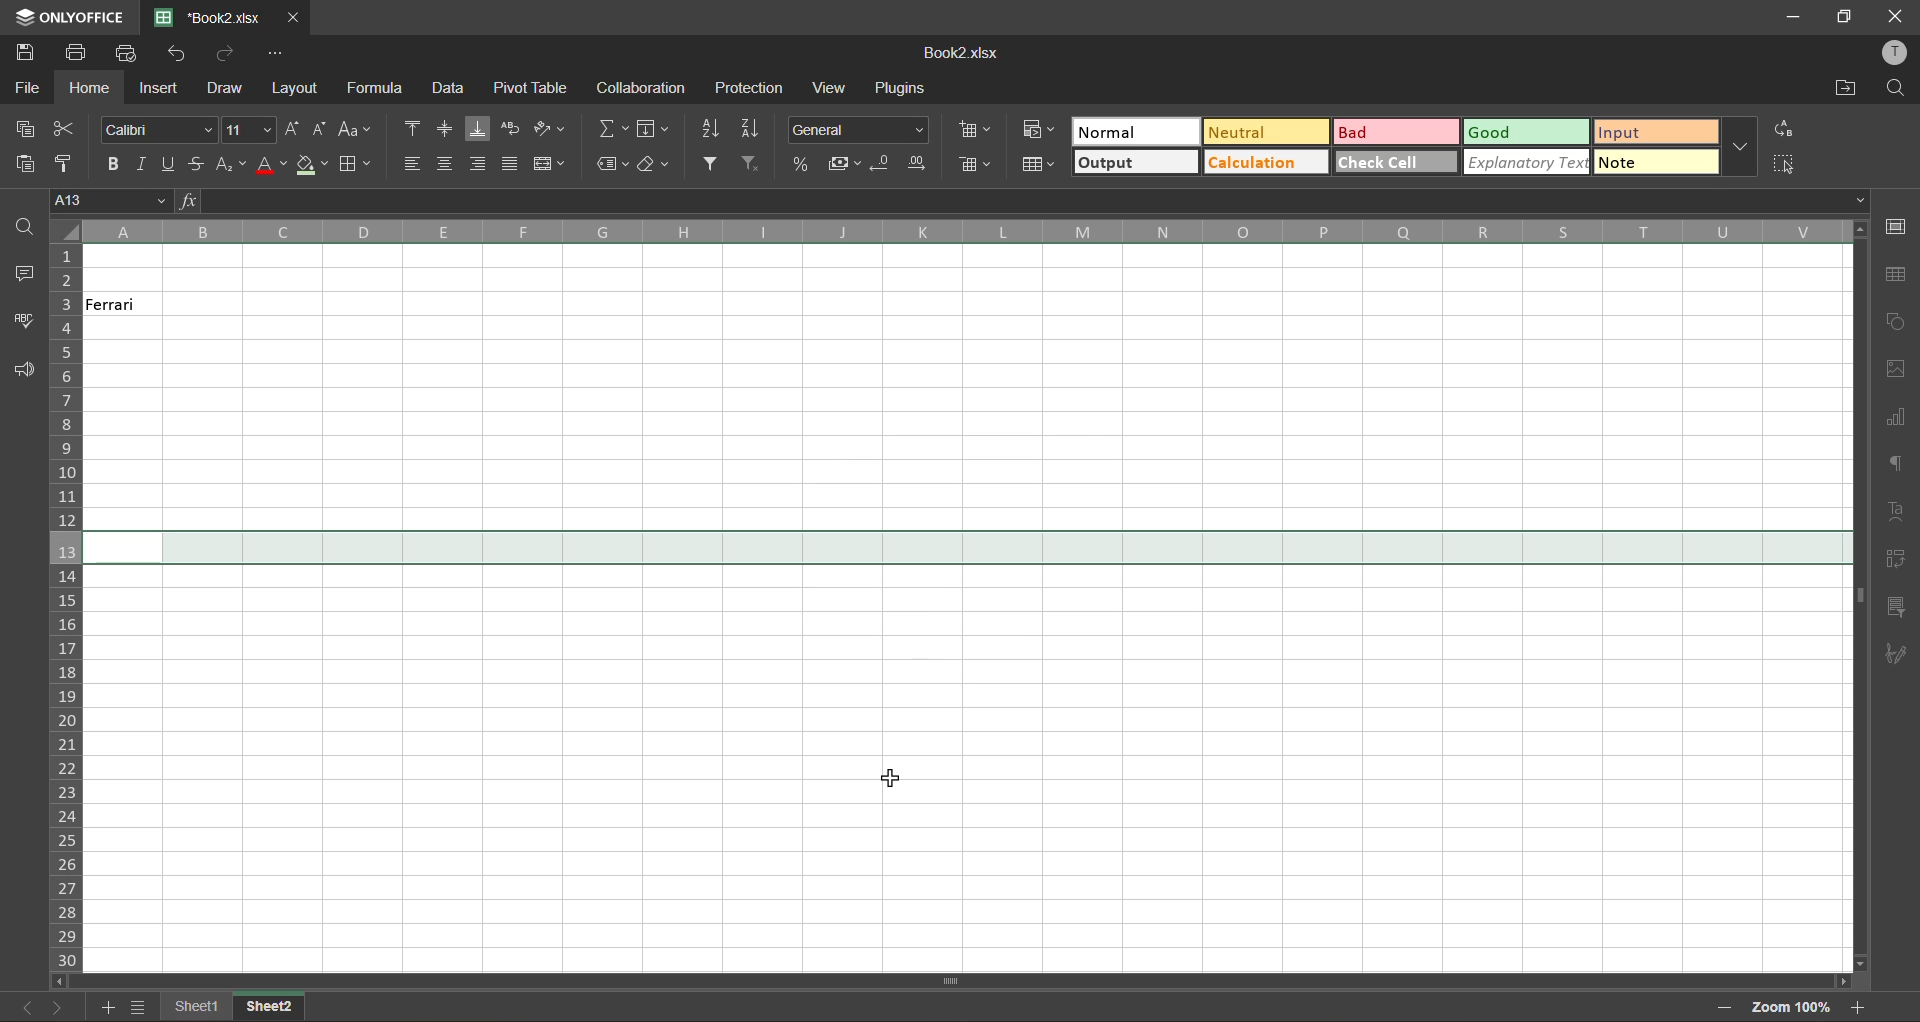 This screenshot has width=1920, height=1022. What do you see at coordinates (293, 89) in the screenshot?
I see `layout` at bounding box center [293, 89].